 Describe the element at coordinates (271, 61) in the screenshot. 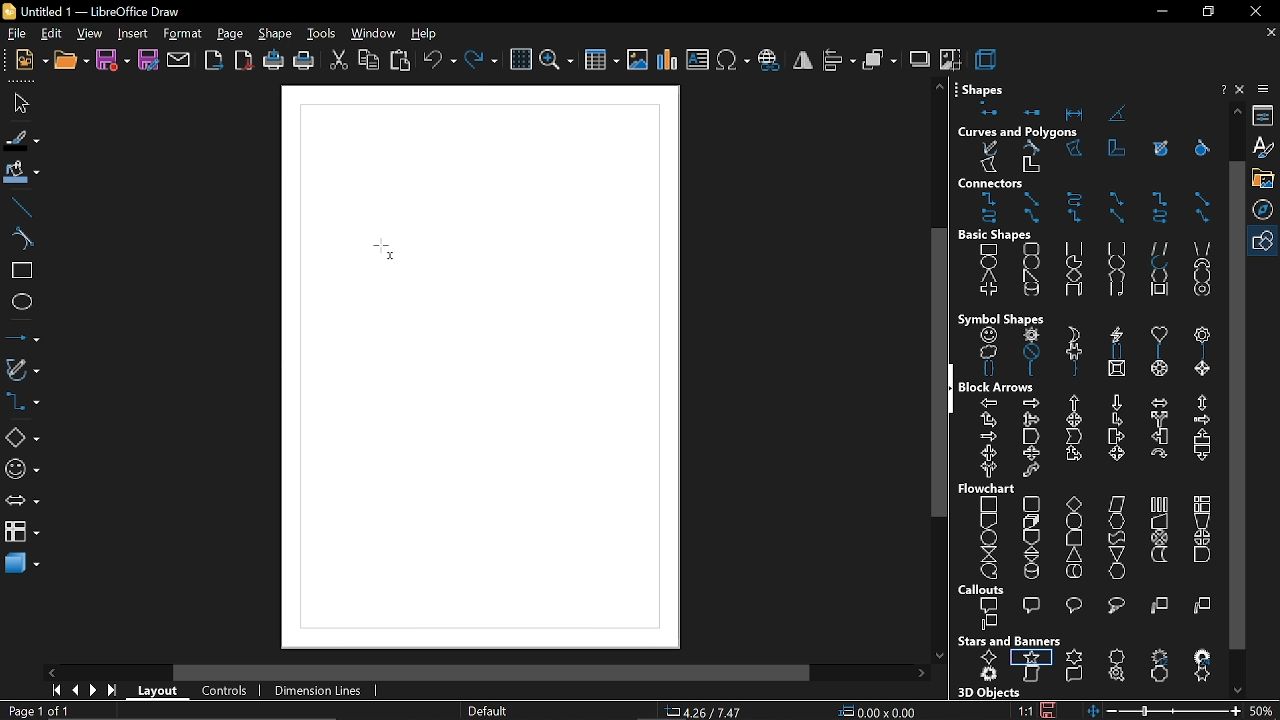

I see `print directly` at that location.